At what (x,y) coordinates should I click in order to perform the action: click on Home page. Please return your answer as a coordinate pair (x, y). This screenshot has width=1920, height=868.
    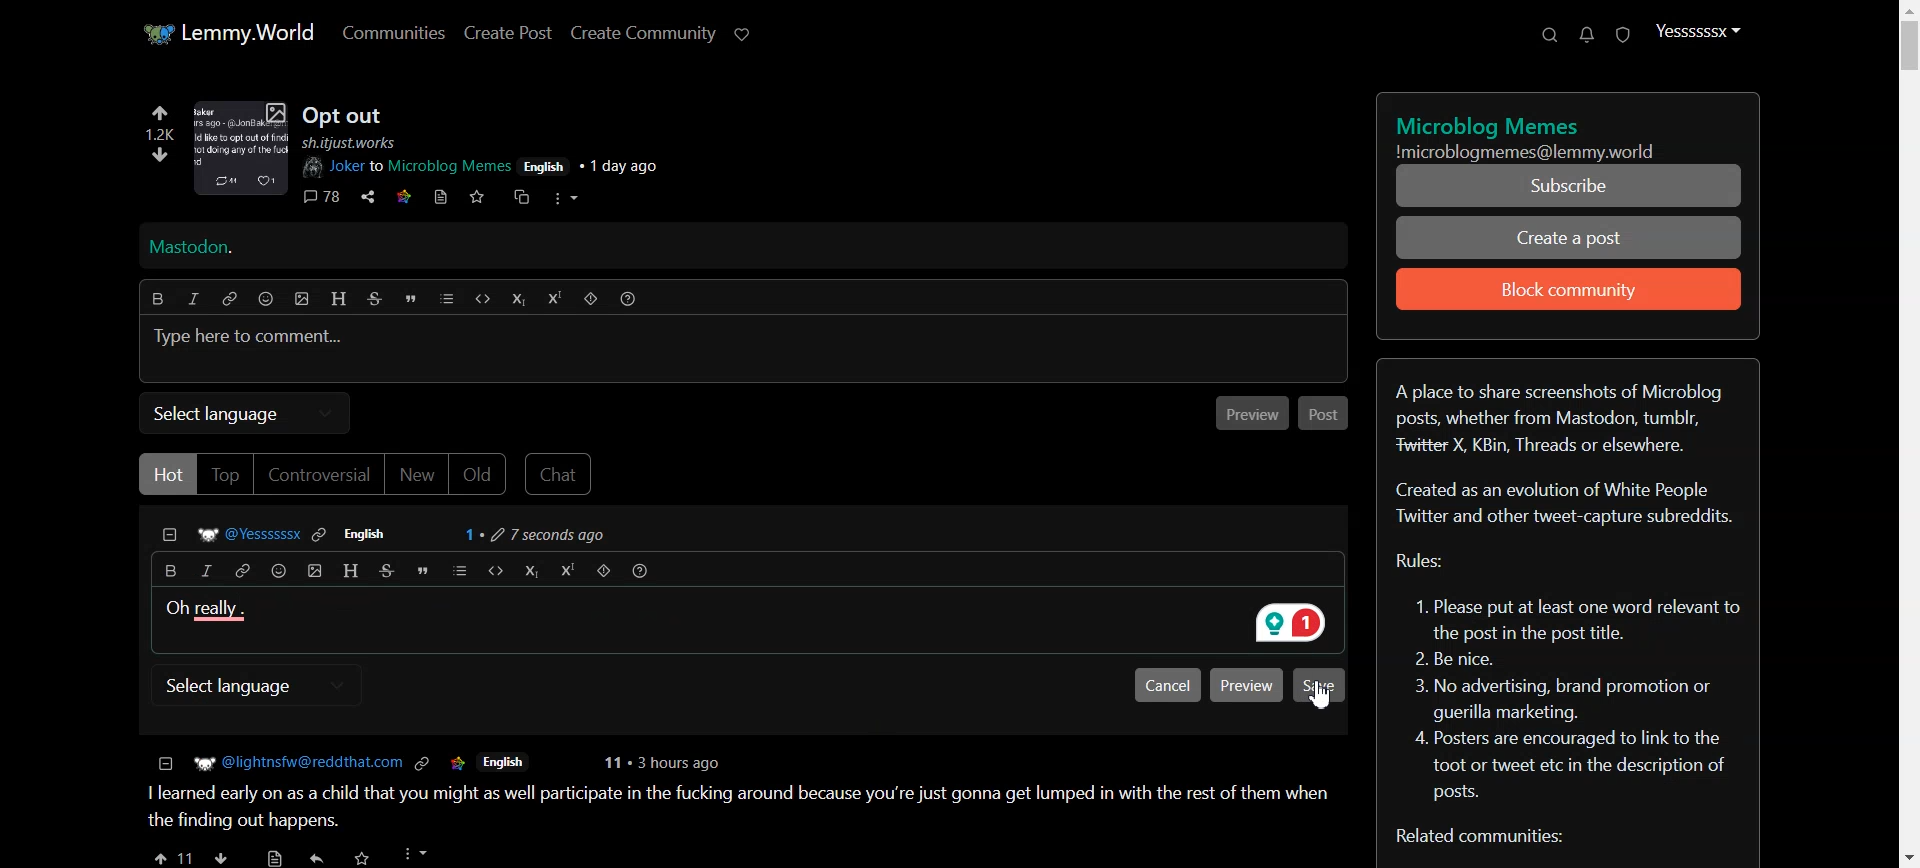
    Looking at the image, I should click on (228, 30).